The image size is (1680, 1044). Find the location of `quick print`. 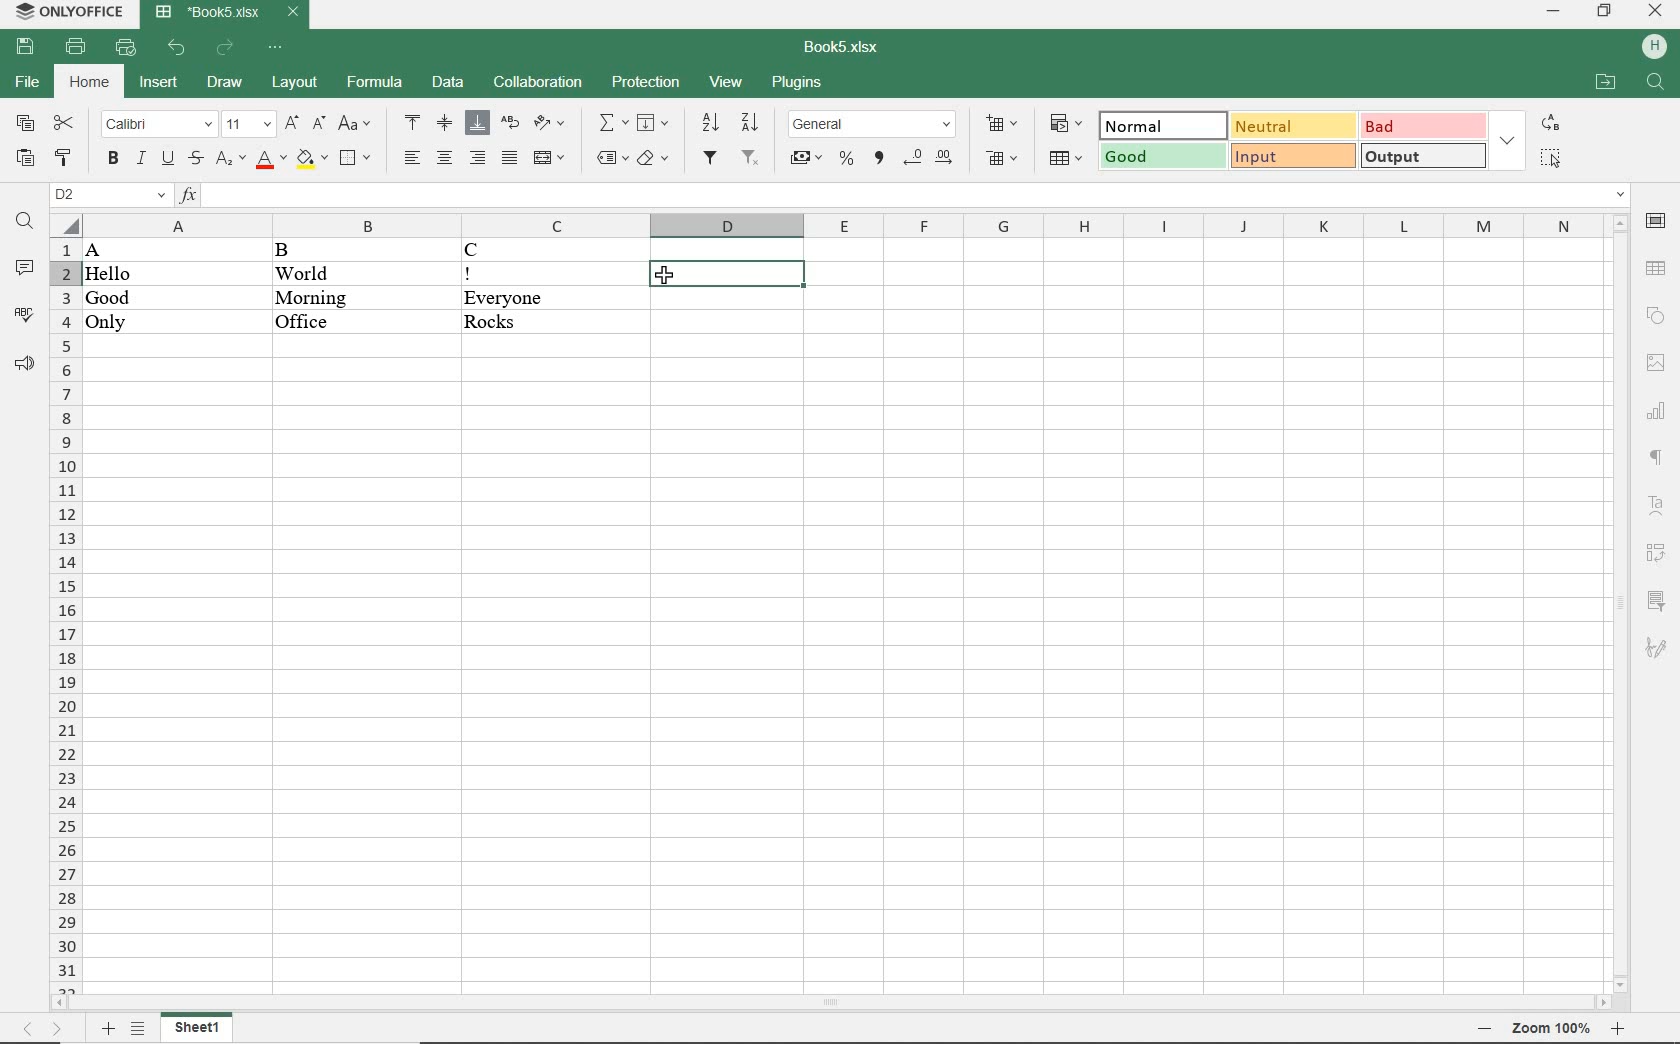

quick print is located at coordinates (127, 49).